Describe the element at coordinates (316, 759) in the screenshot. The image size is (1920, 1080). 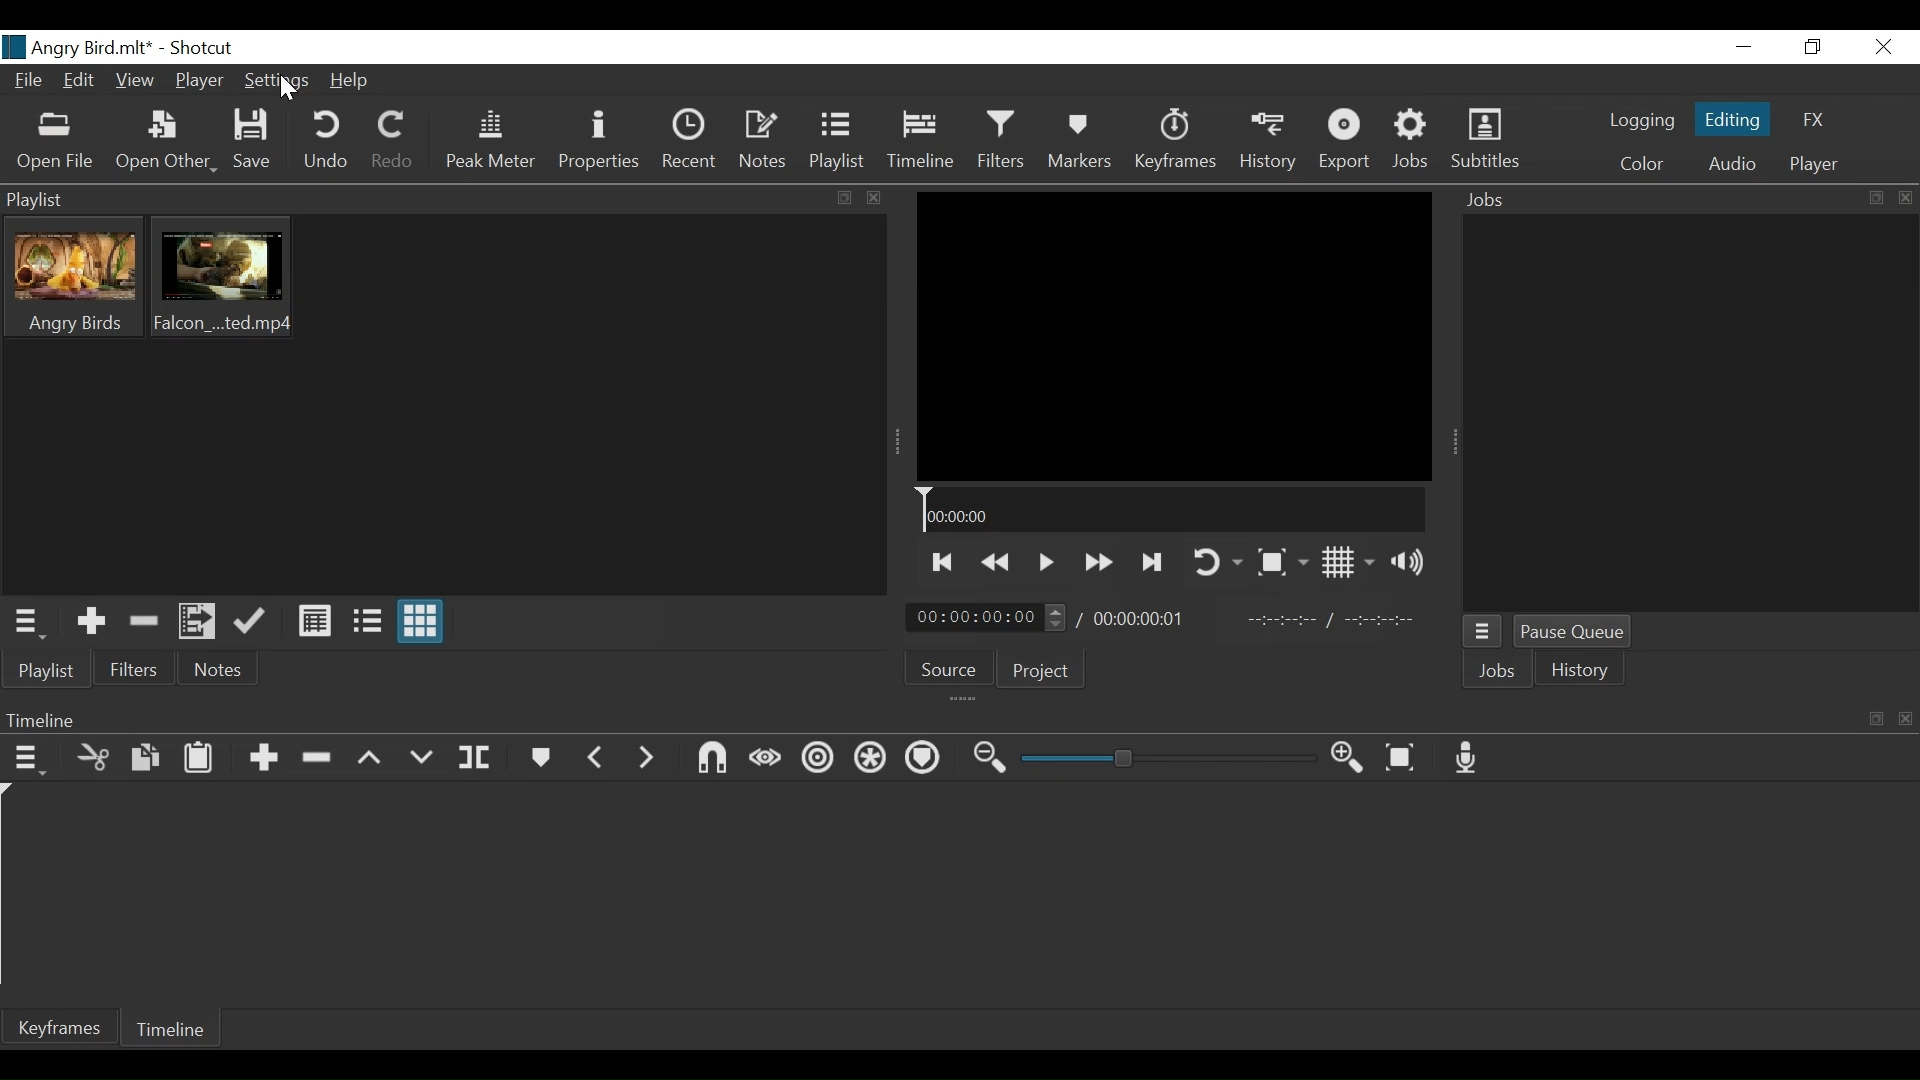
I see `Ripple delete` at that location.